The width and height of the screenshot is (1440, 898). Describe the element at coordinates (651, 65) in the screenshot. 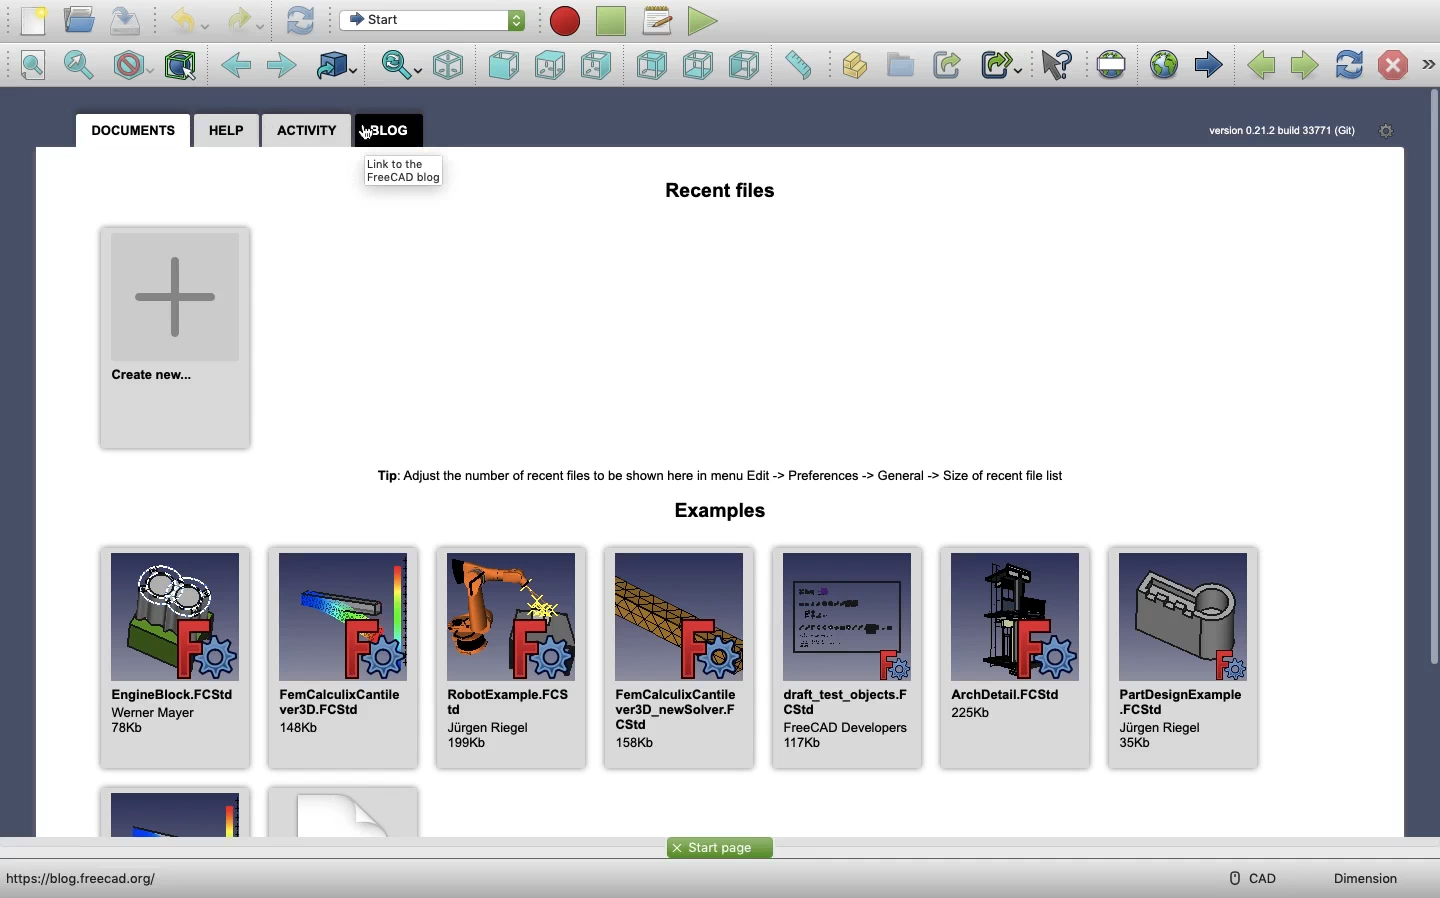

I see `Rear` at that location.